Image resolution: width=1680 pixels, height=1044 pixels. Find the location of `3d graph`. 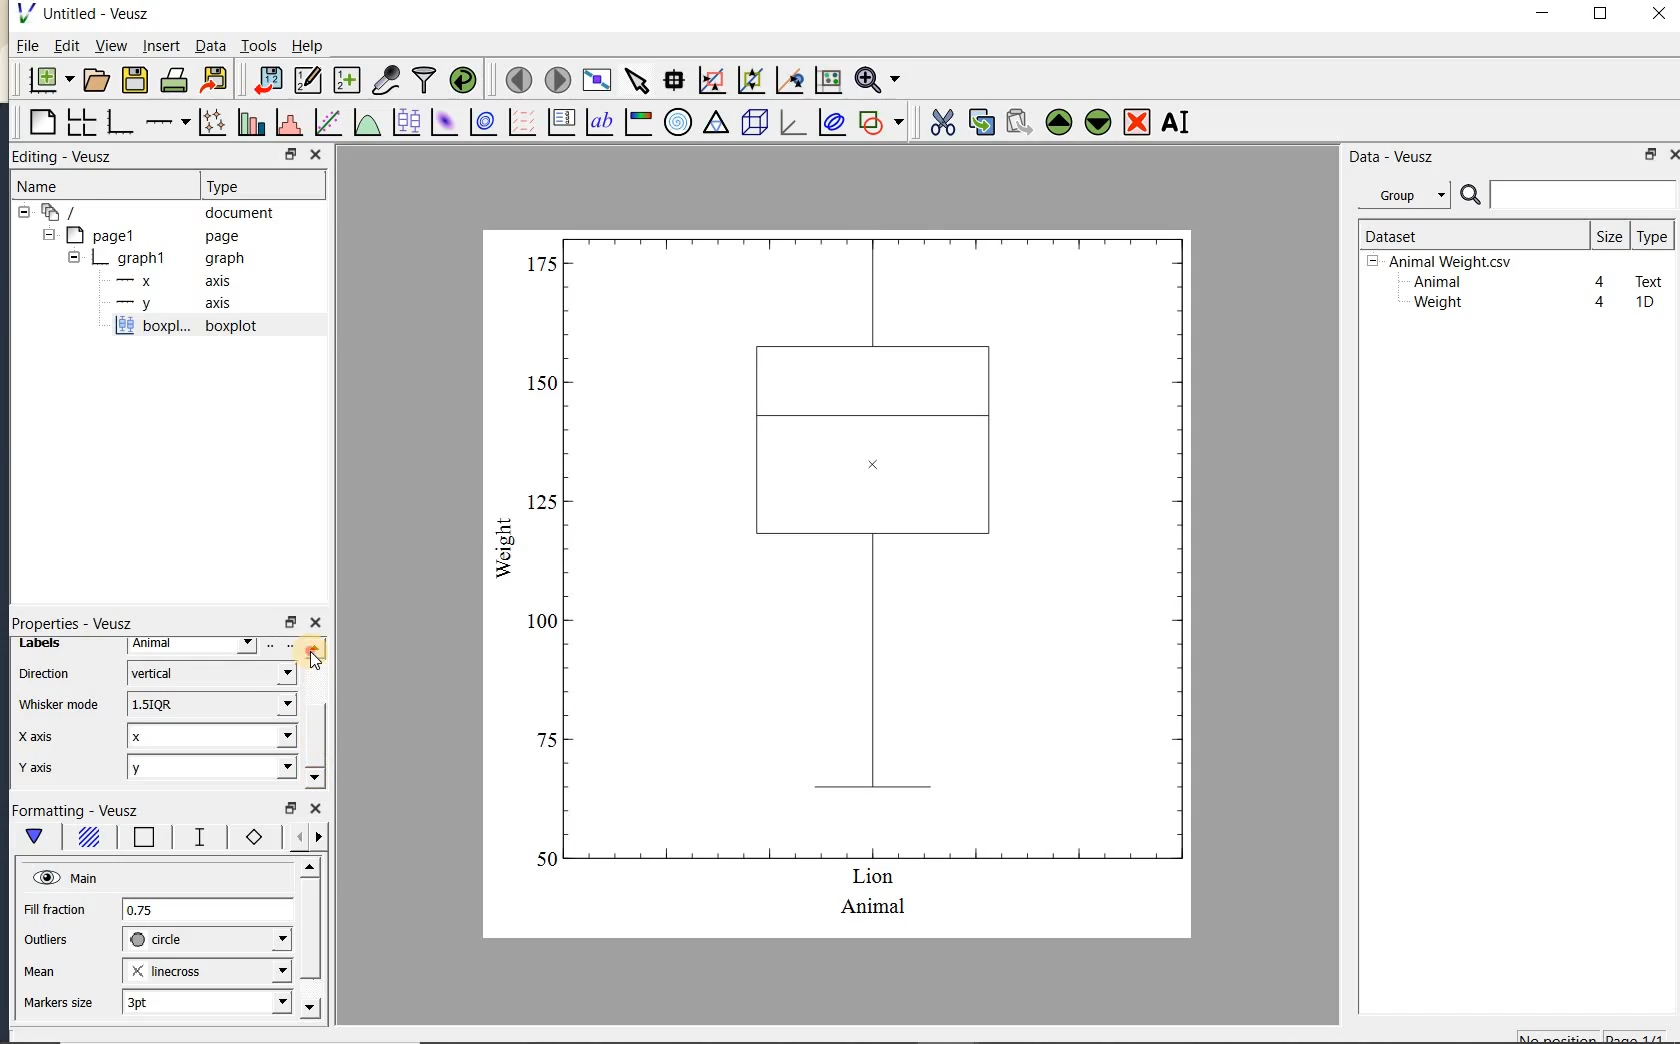

3d graph is located at coordinates (790, 122).